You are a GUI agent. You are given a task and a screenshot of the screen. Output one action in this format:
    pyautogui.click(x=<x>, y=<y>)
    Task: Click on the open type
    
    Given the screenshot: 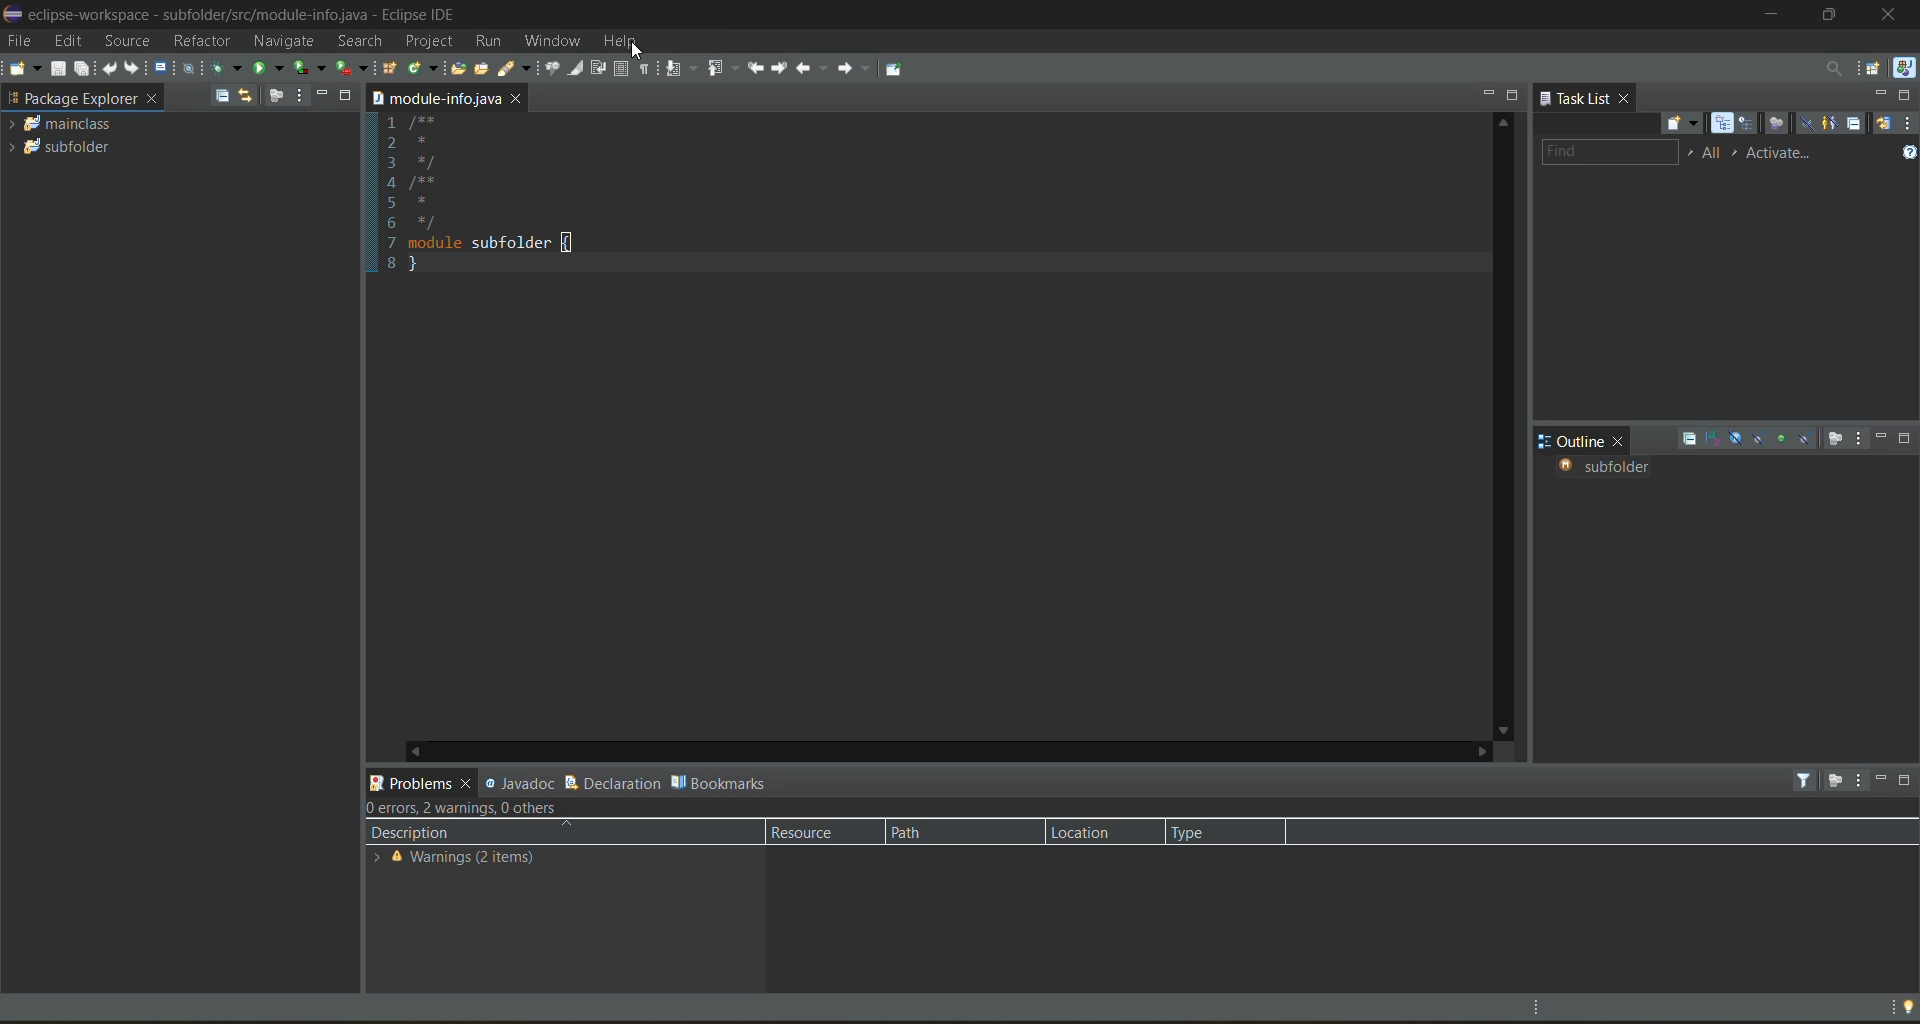 What is the action you would take?
    pyautogui.click(x=456, y=66)
    